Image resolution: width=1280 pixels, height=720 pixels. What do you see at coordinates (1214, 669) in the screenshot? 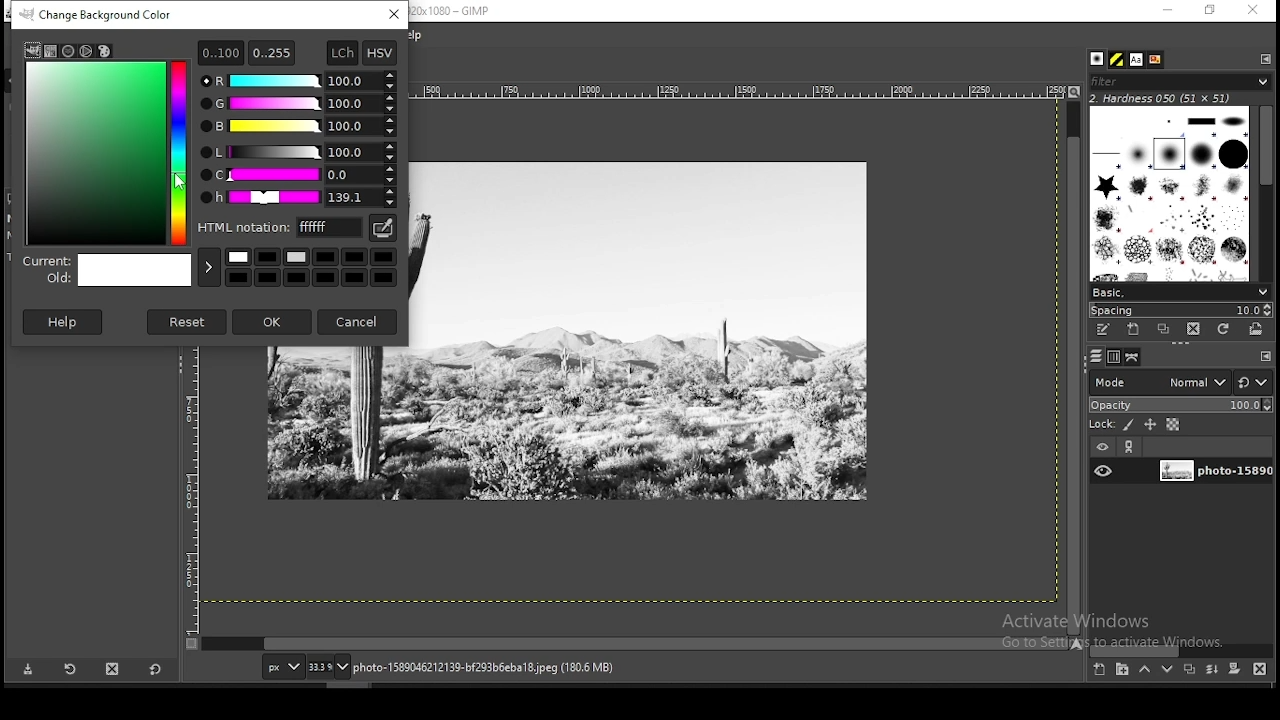
I see `merge layer` at bounding box center [1214, 669].